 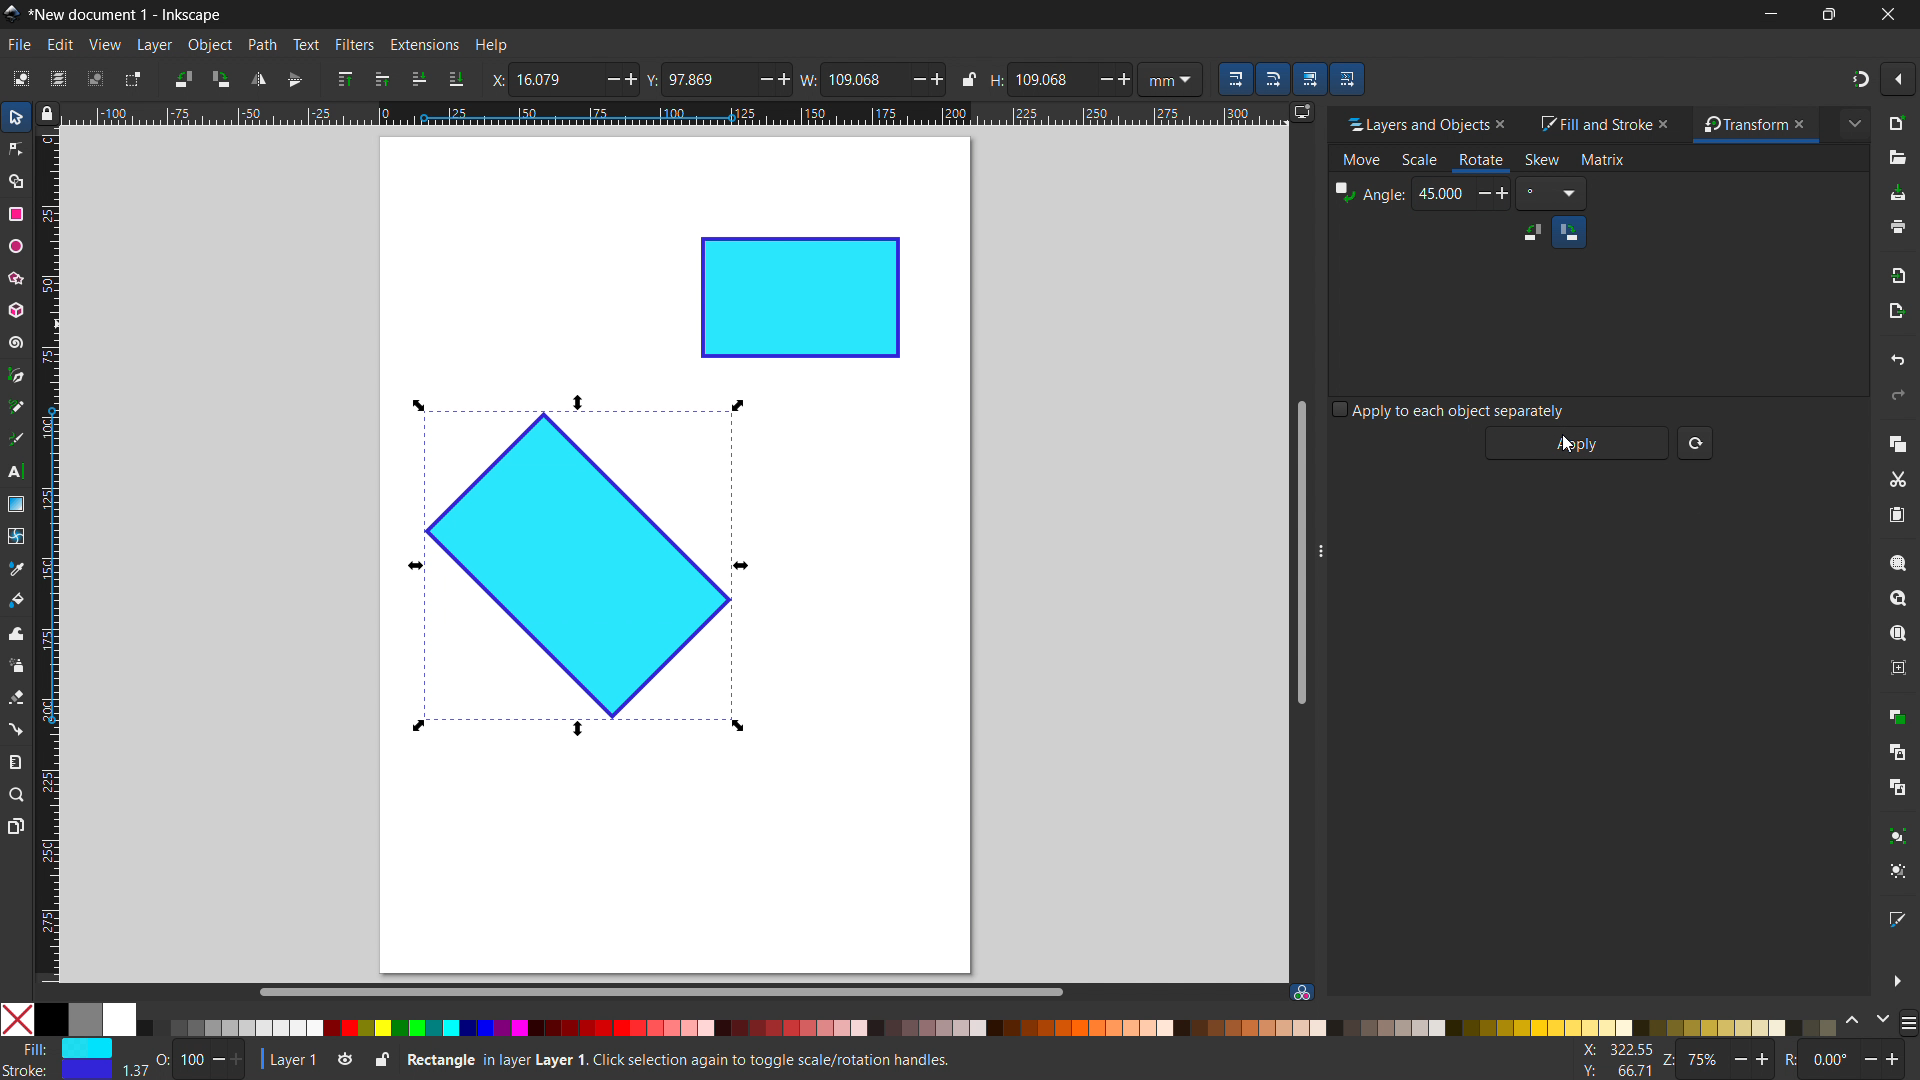 What do you see at coordinates (1897, 158) in the screenshot?
I see `open` at bounding box center [1897, 158].